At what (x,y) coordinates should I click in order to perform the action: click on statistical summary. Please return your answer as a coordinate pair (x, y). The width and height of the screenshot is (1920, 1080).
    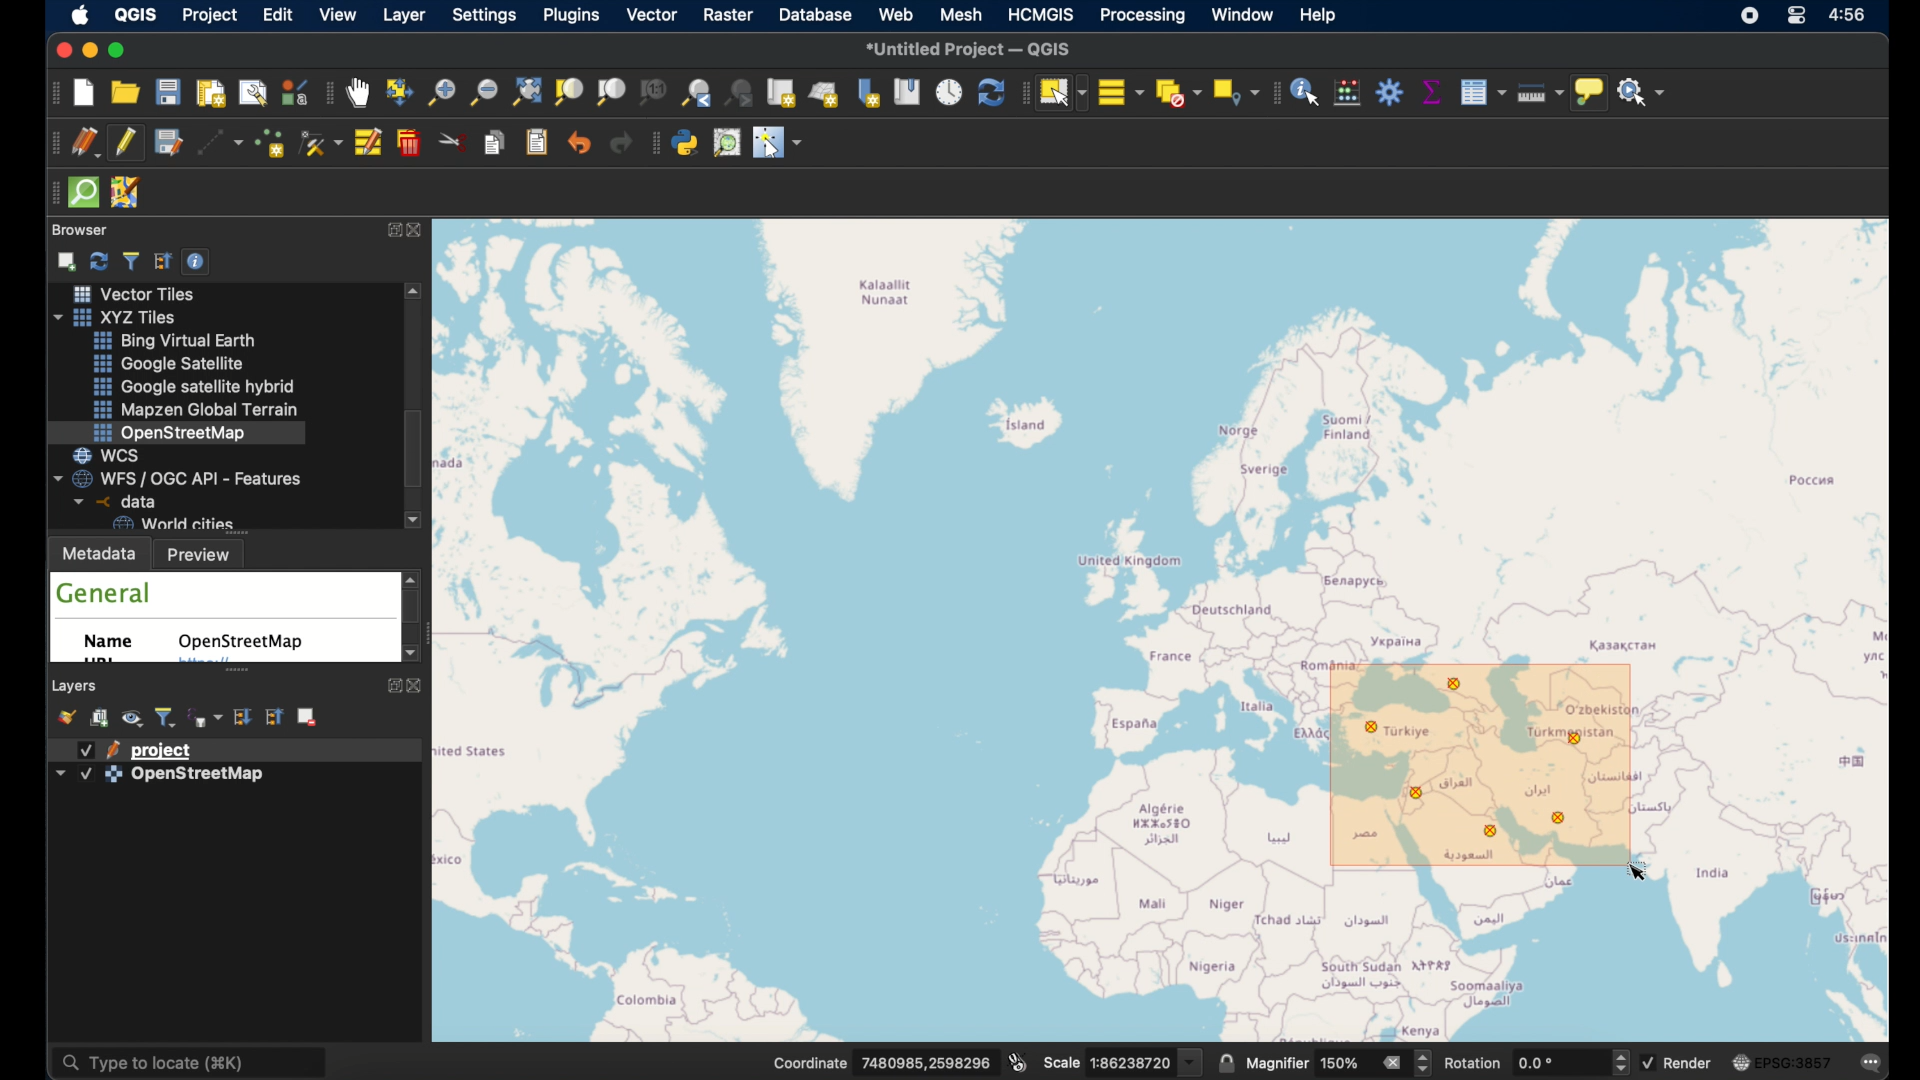
    Looking at the image, I should click on (1430, 92).